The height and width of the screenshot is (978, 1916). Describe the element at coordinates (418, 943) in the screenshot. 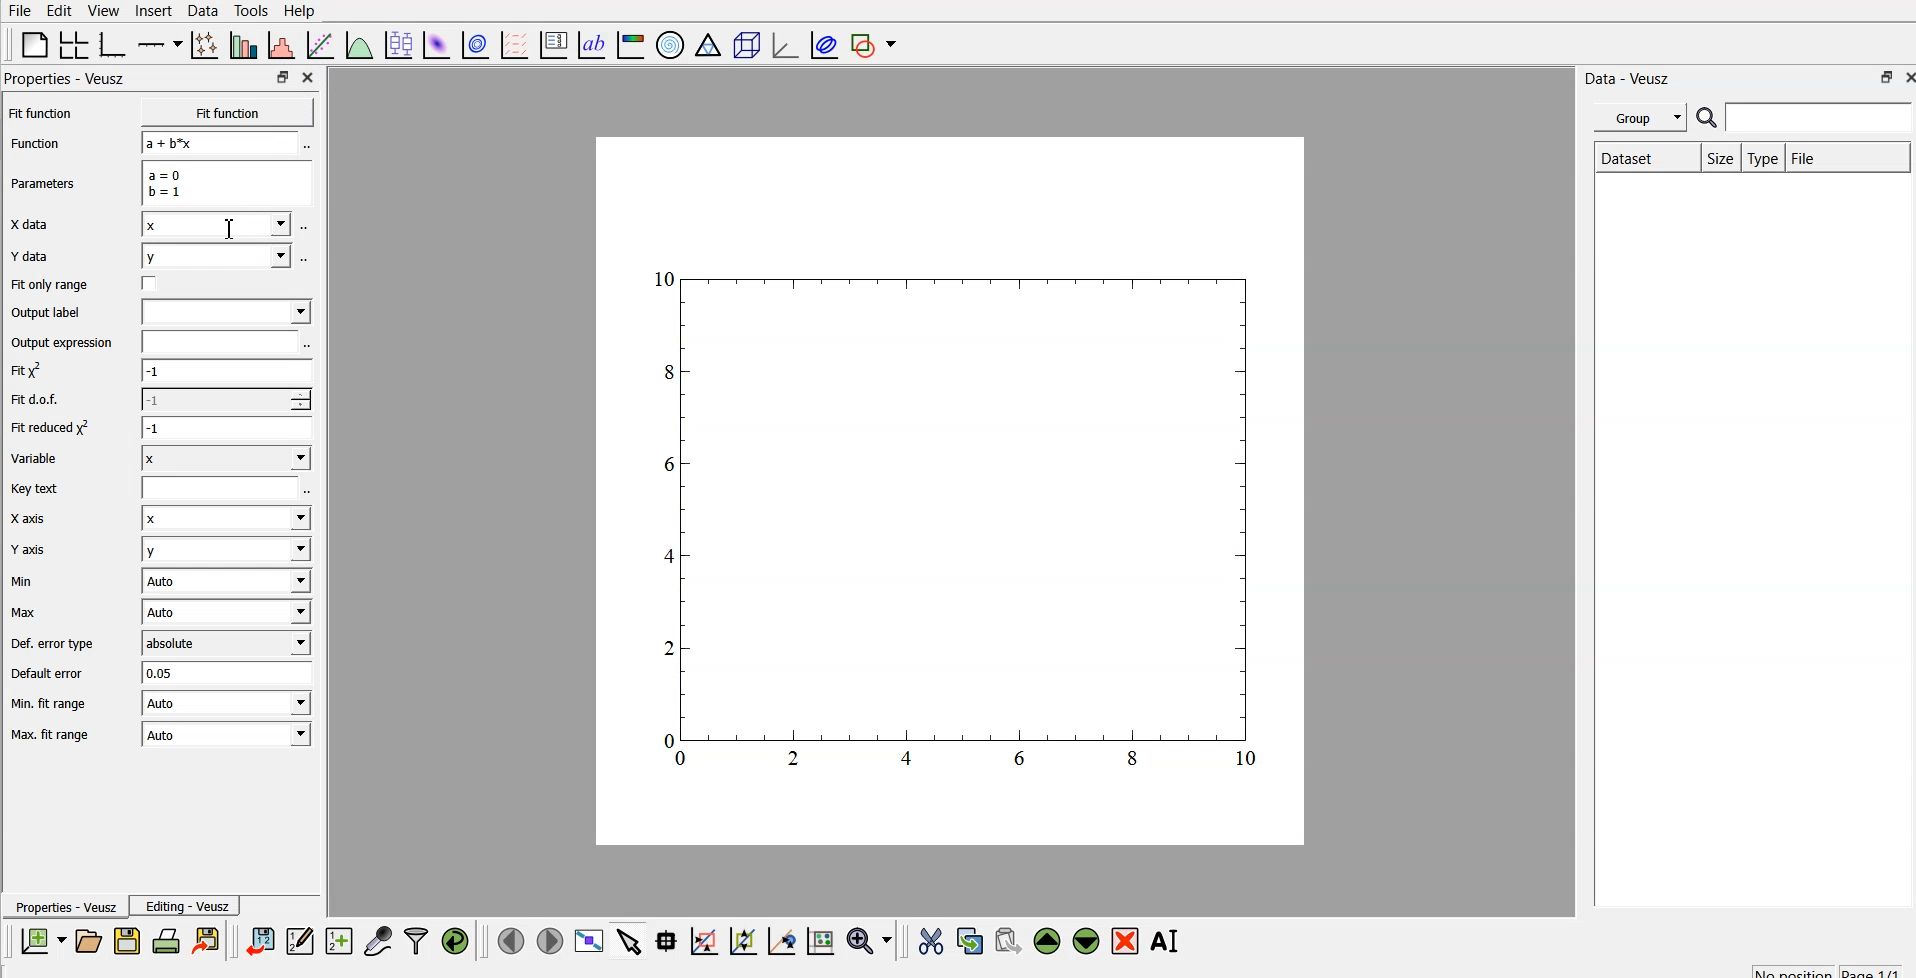

I see `filter data` at that location.